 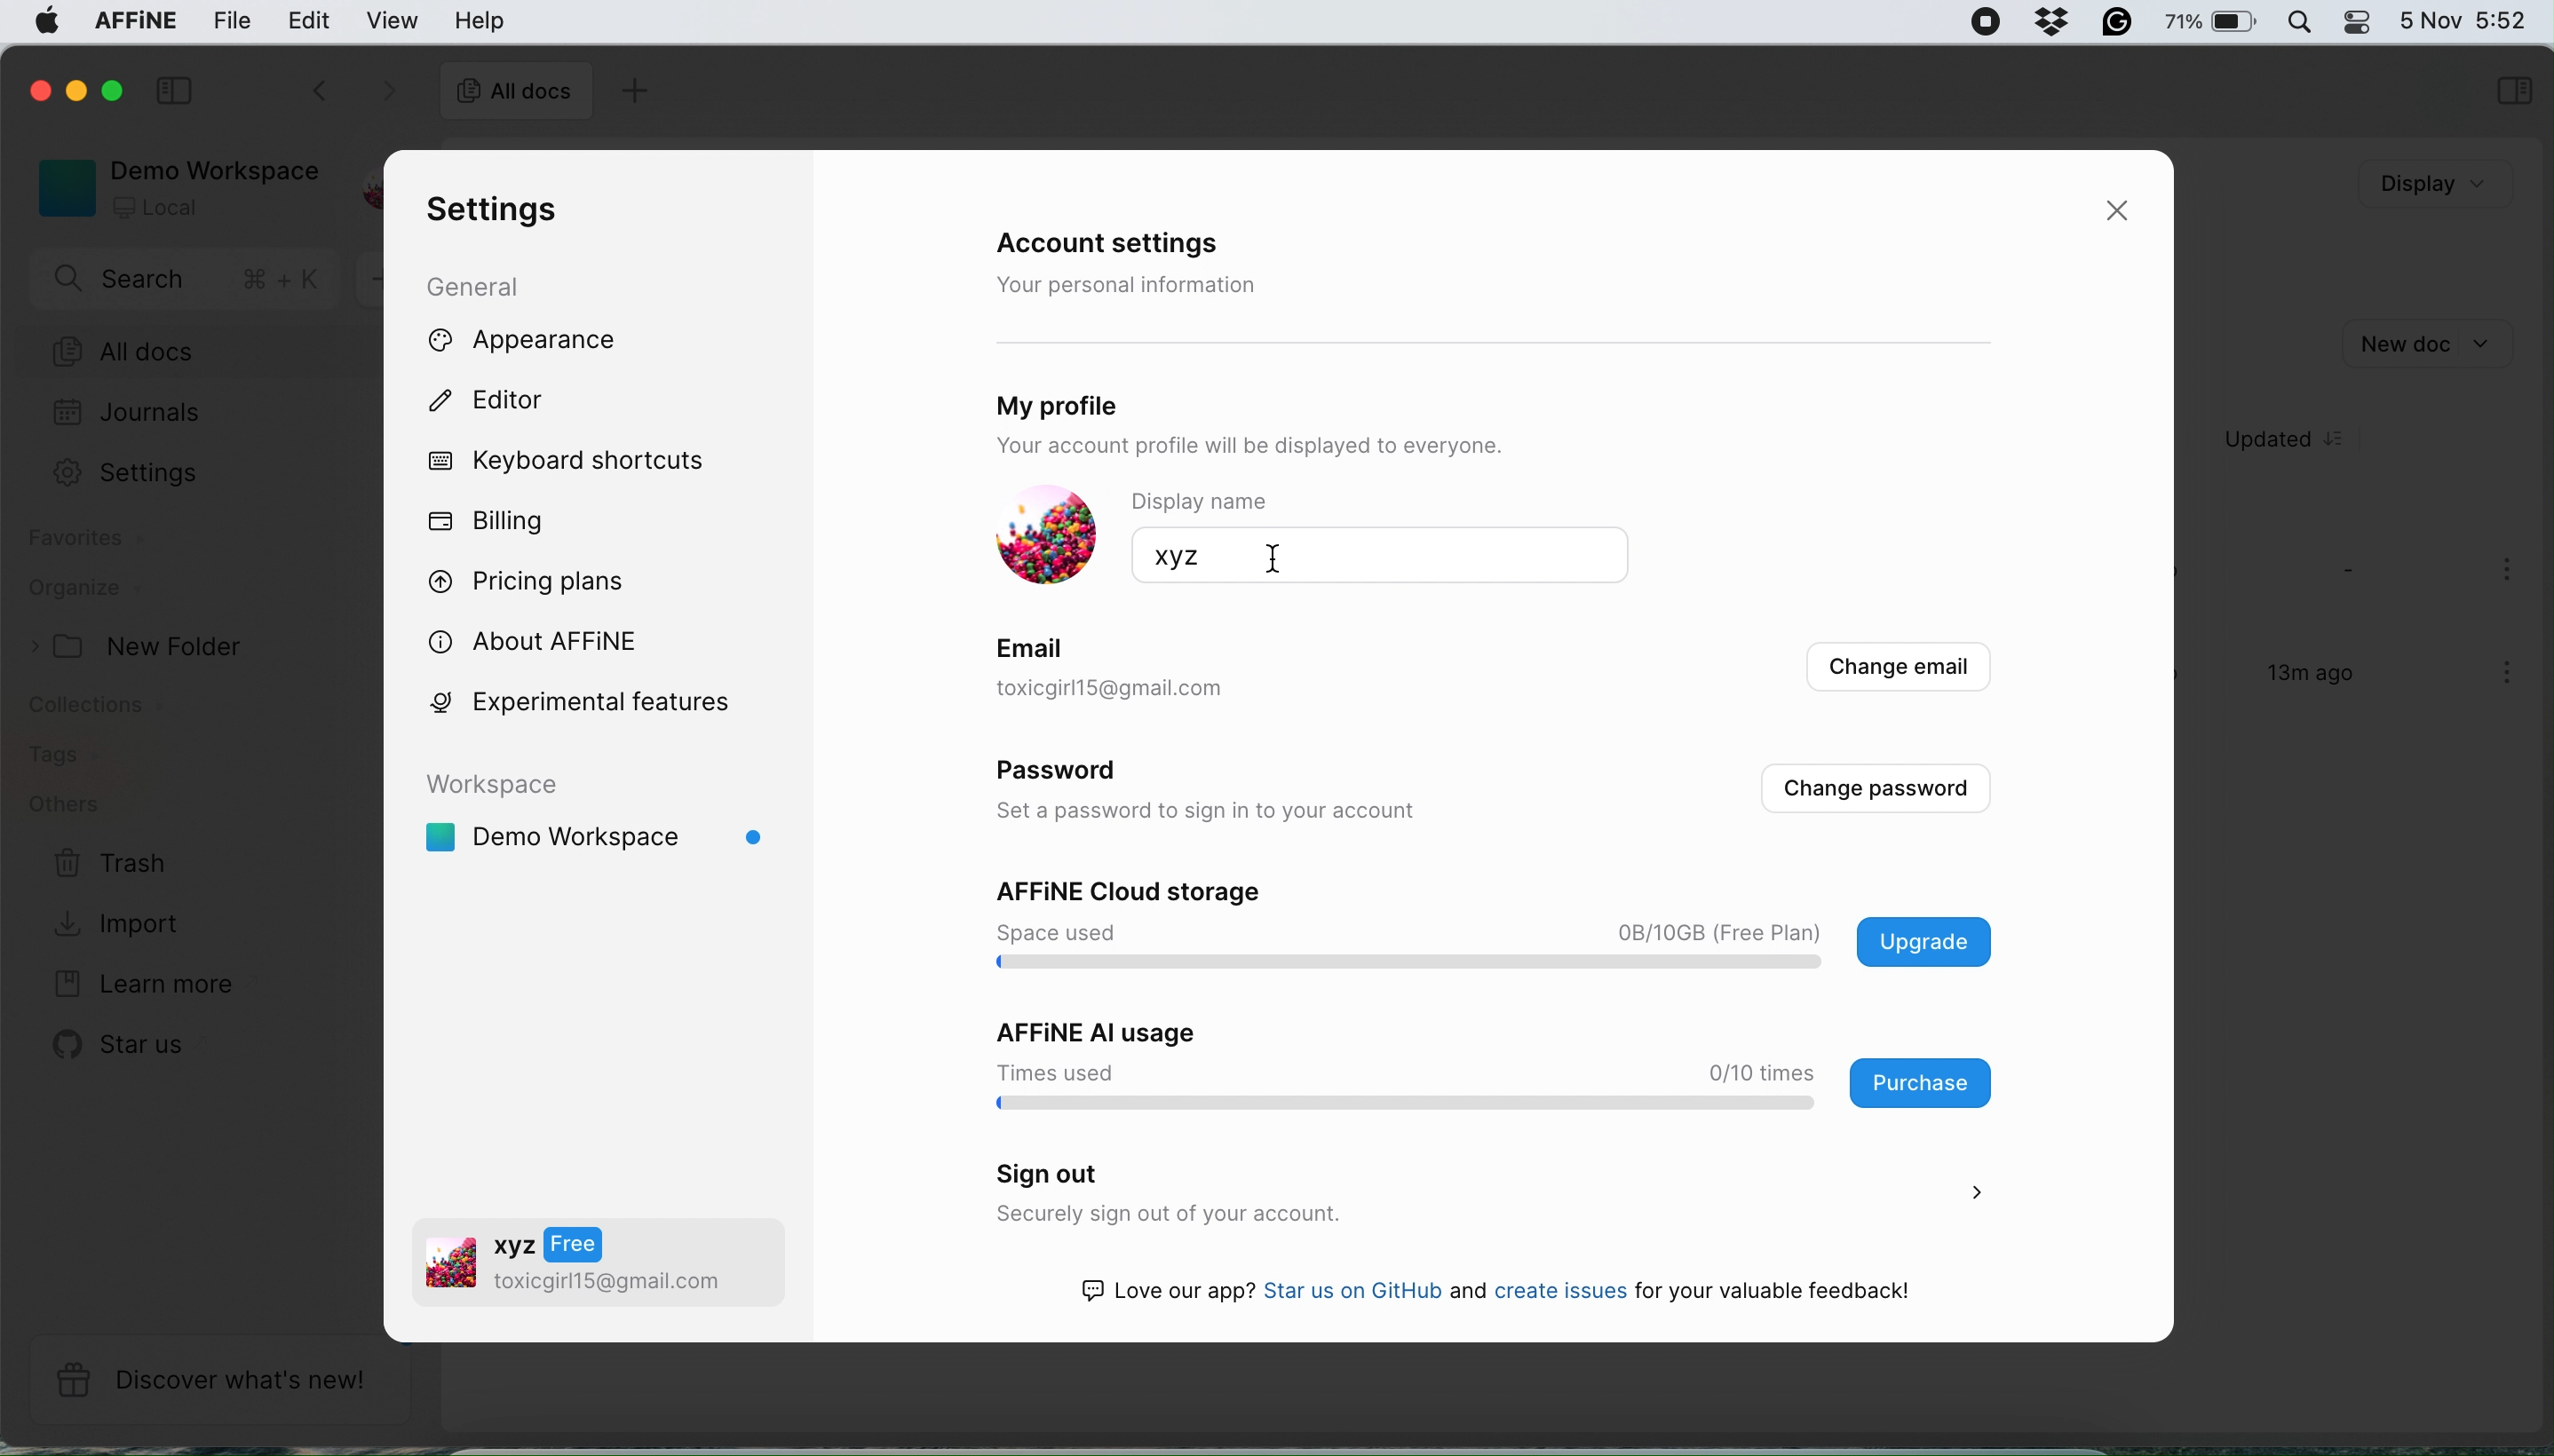 I want to click on 5 Nov 5:44, so click(x=2462, y=18).